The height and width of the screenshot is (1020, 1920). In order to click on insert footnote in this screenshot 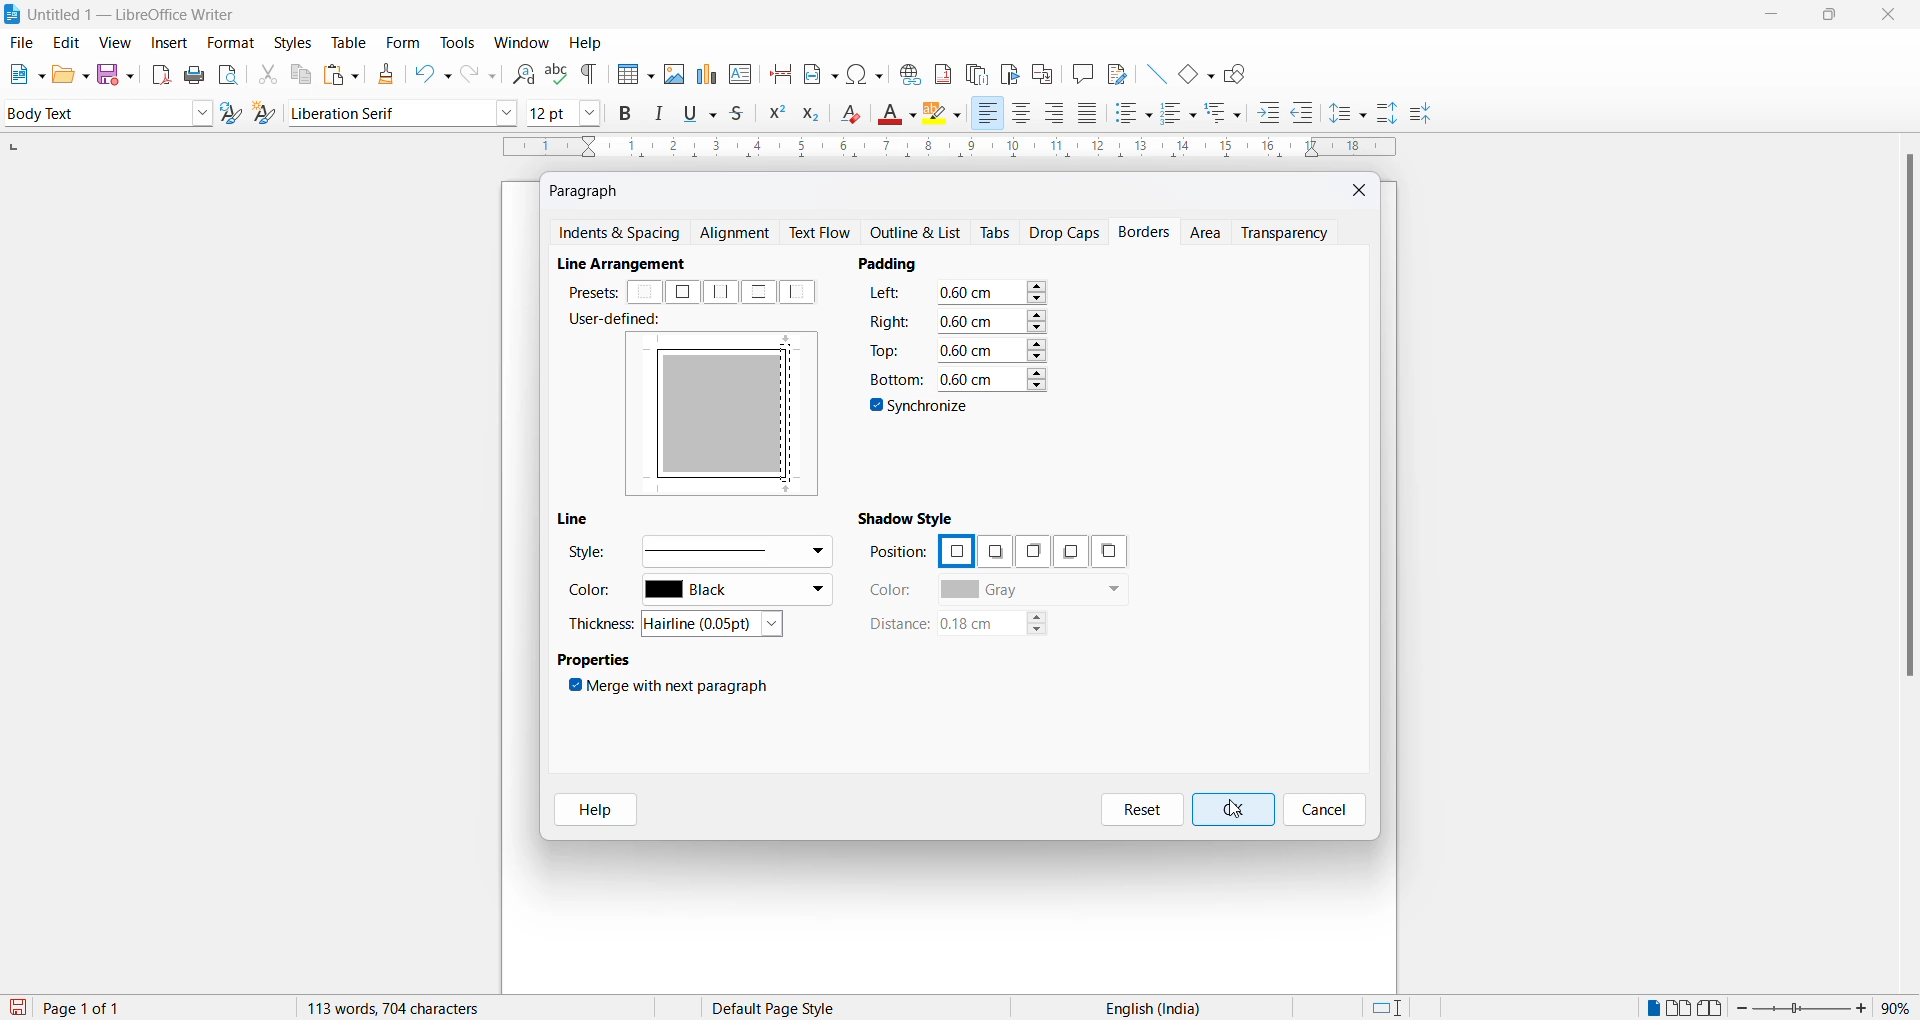, I will do `click(938, 70)`.